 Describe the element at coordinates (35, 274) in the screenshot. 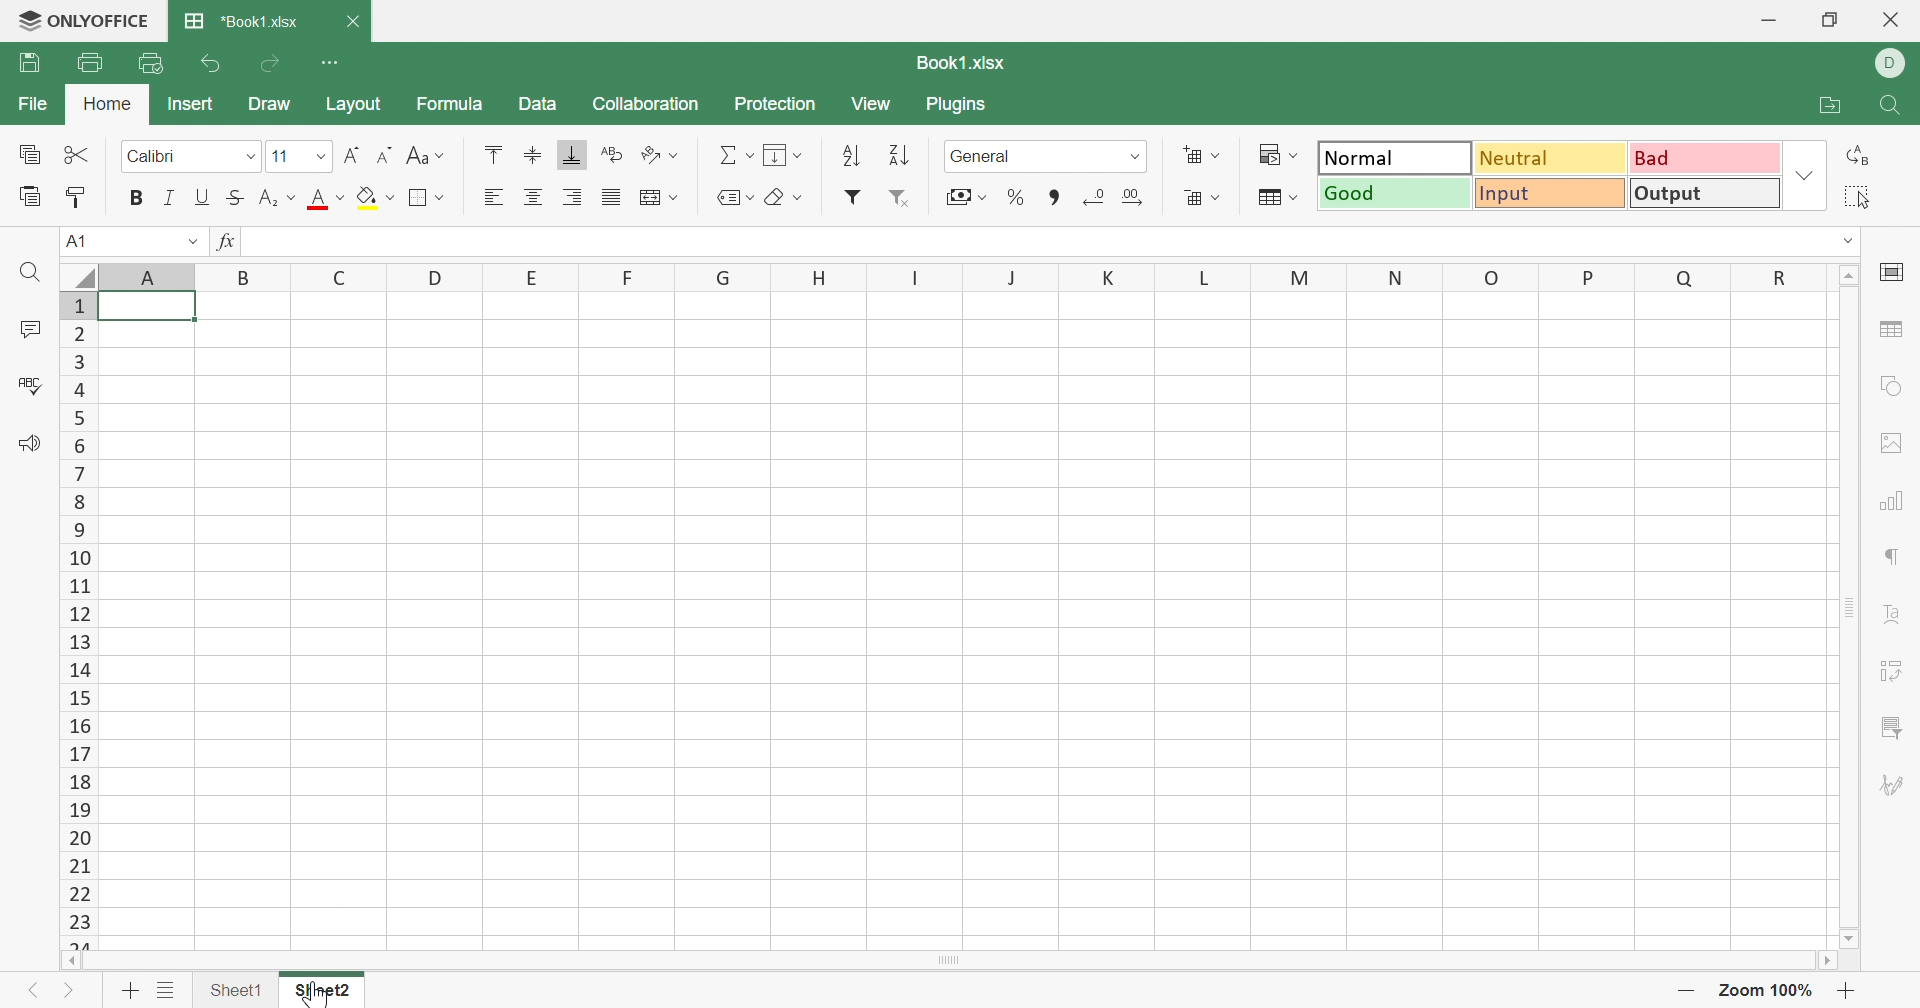

I see `Find` at that location.